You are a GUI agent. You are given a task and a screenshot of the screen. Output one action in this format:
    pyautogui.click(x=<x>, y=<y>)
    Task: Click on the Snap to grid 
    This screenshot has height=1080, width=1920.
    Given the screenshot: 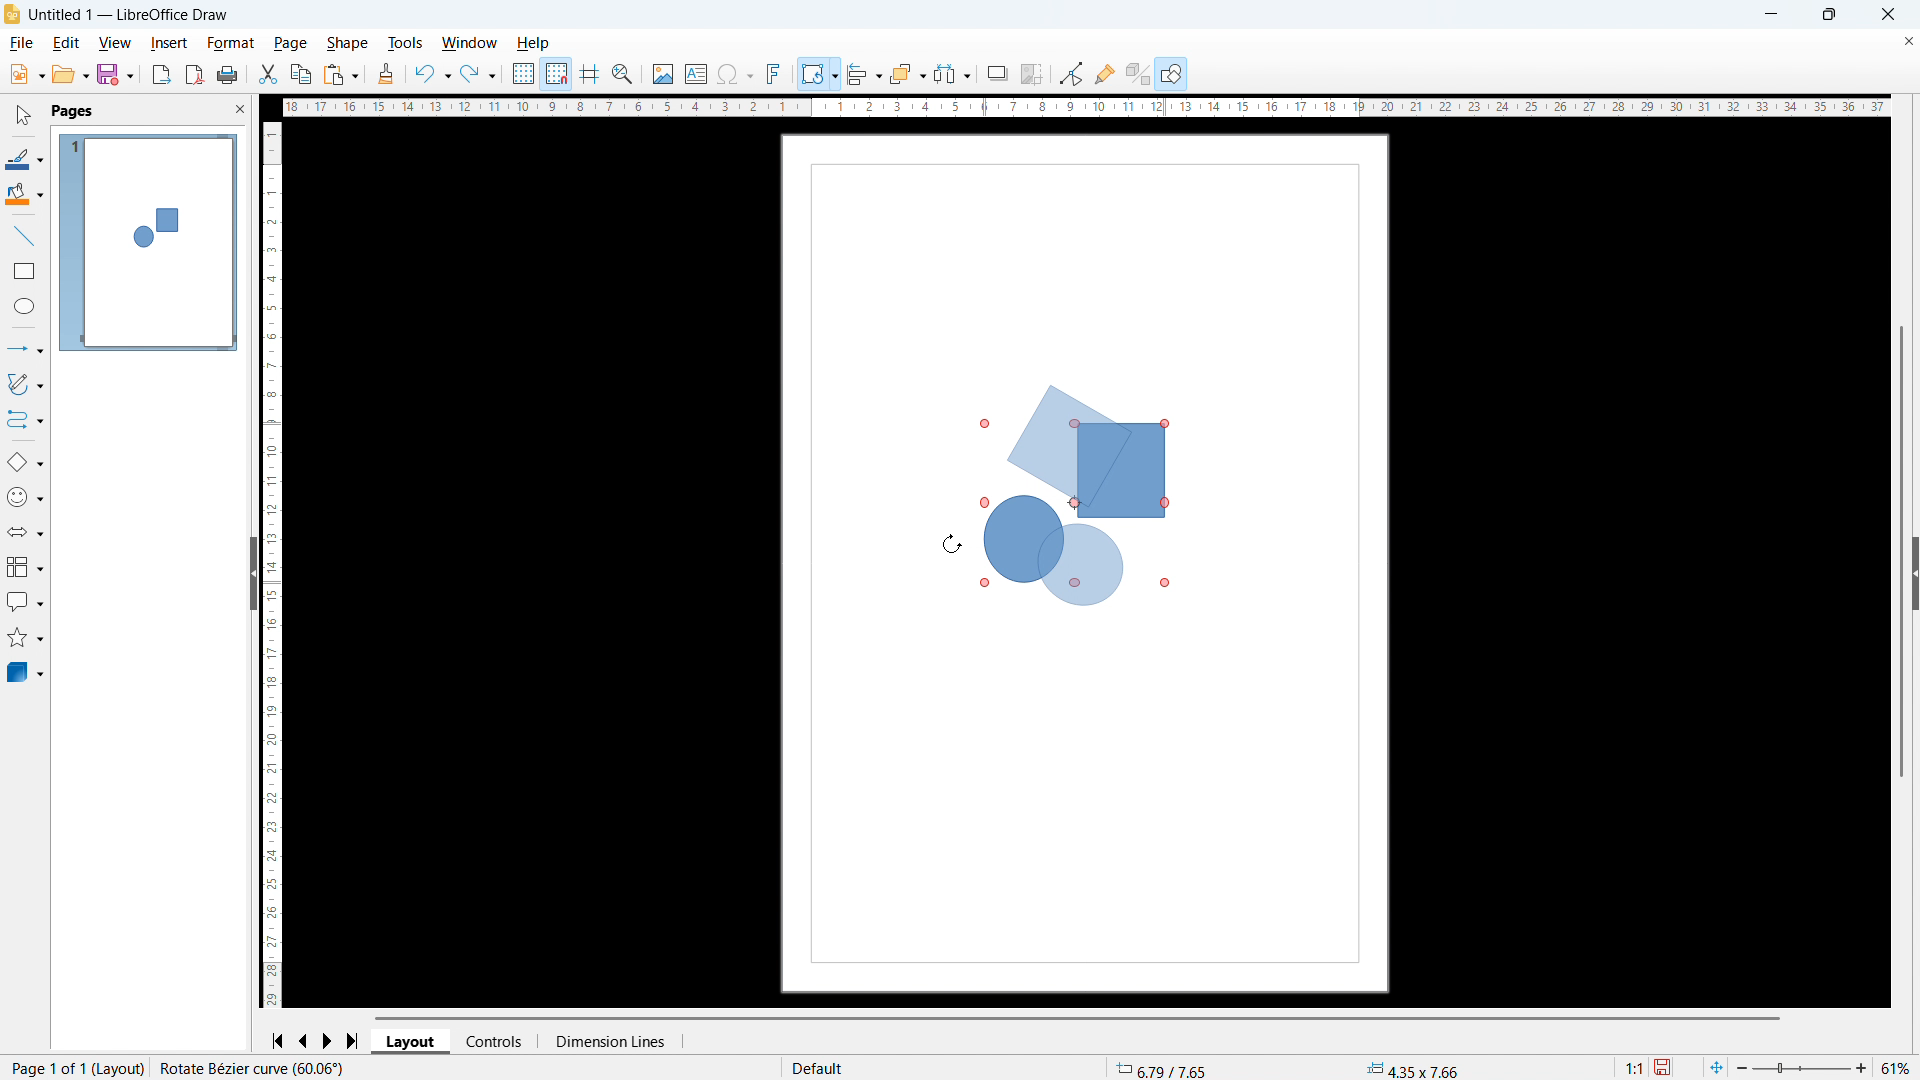 What is the action you would take?
    pyautogui.click(x=556, y=74)
    